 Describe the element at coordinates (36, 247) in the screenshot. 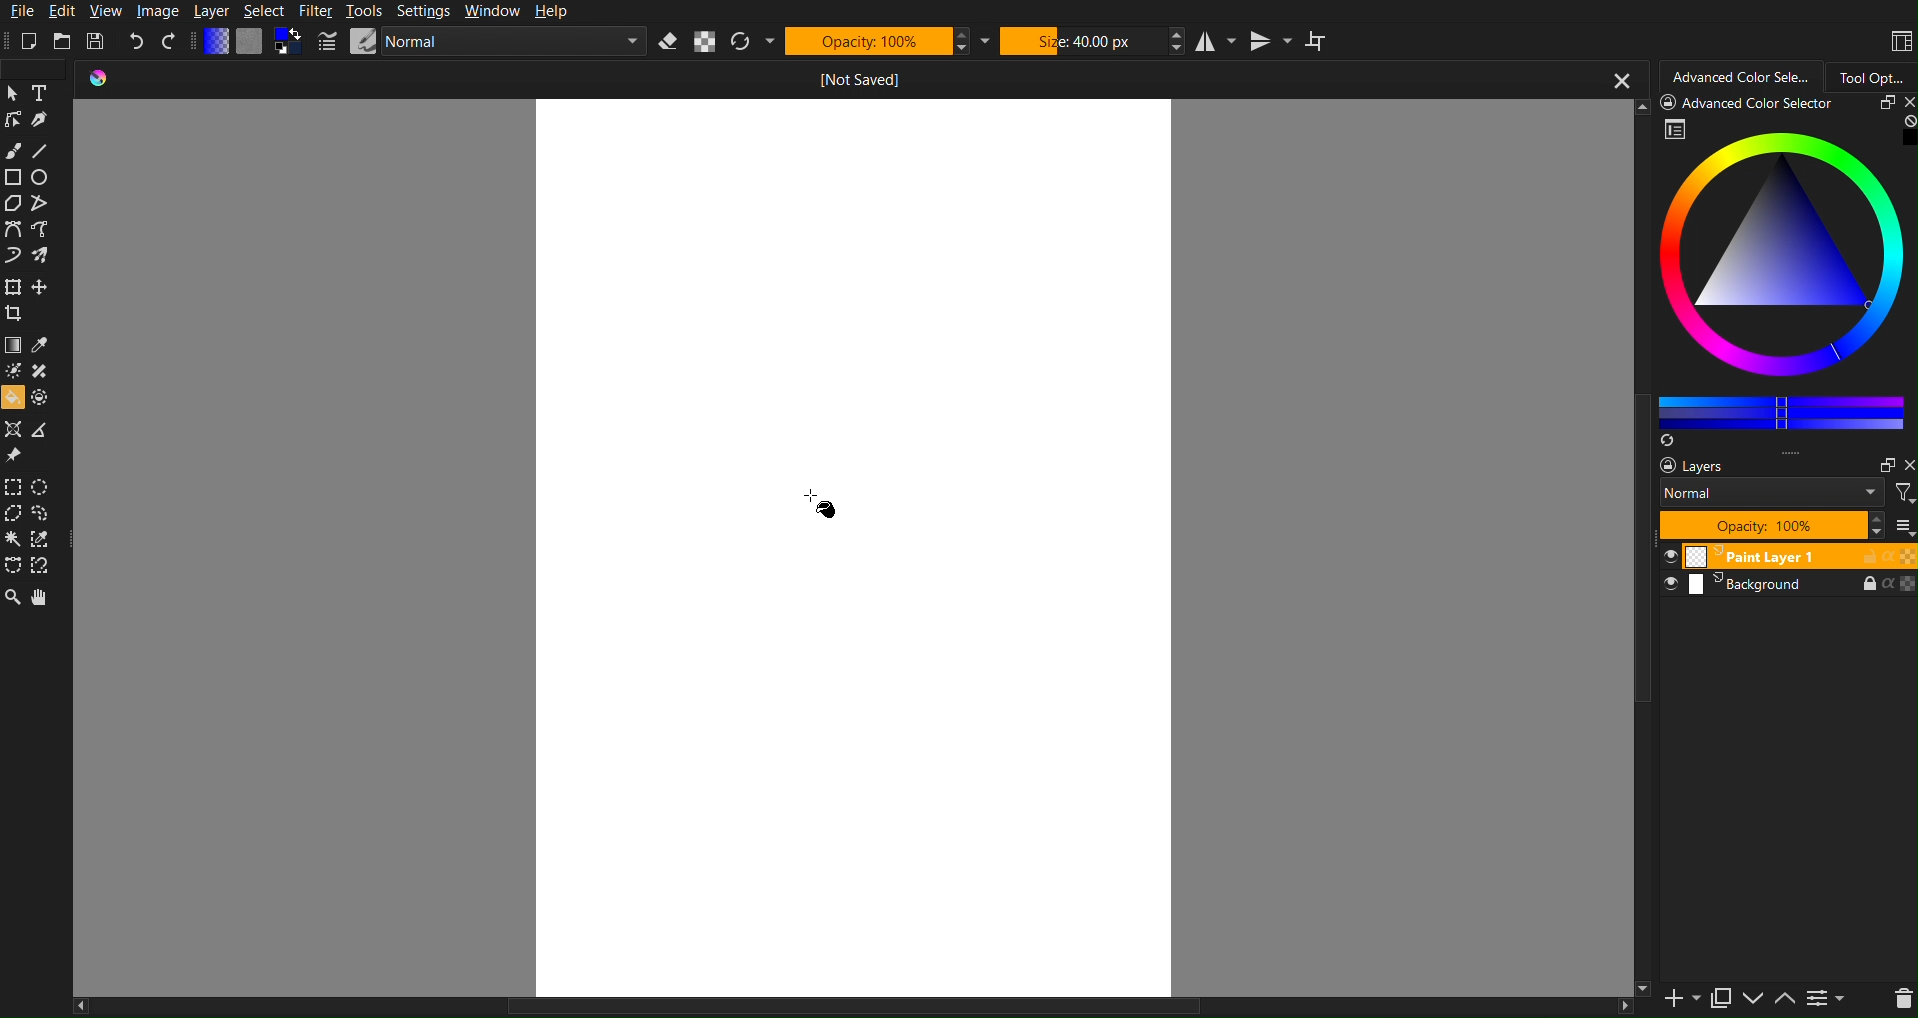

I see `Curve Tools` at that location.